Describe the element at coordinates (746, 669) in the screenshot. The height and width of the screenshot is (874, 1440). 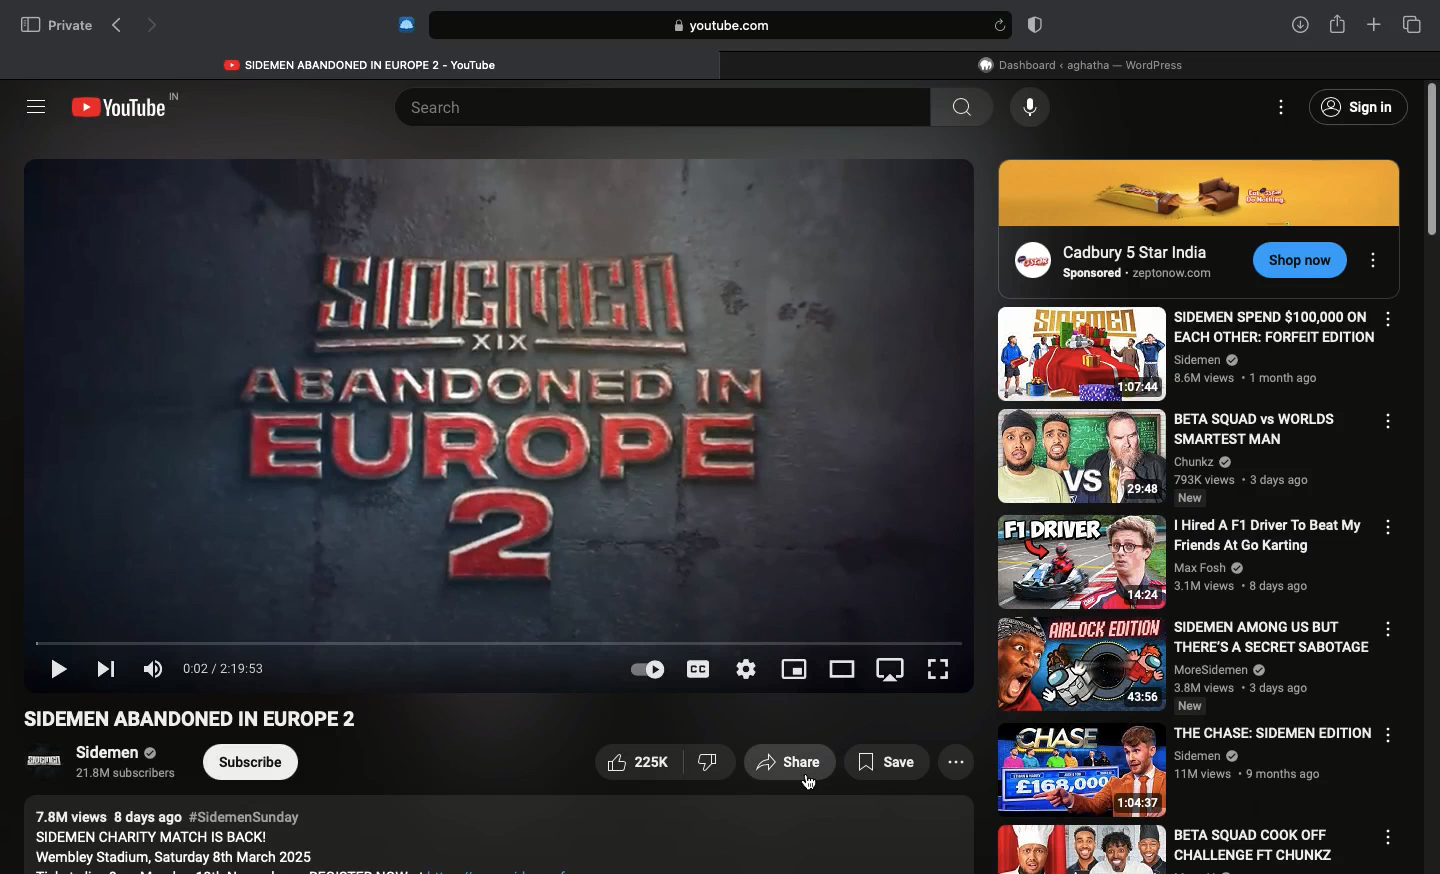
I see `Settings` at that location.